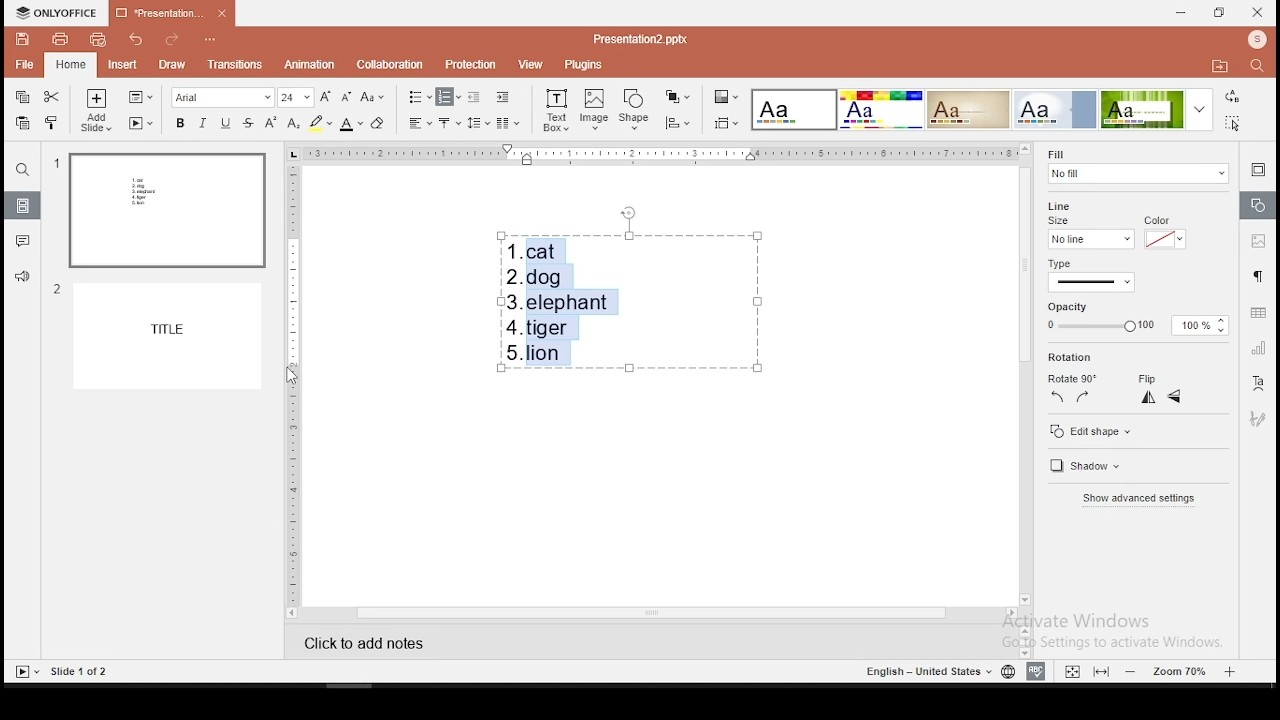  I want to click on english - united states, so click(921, 671).